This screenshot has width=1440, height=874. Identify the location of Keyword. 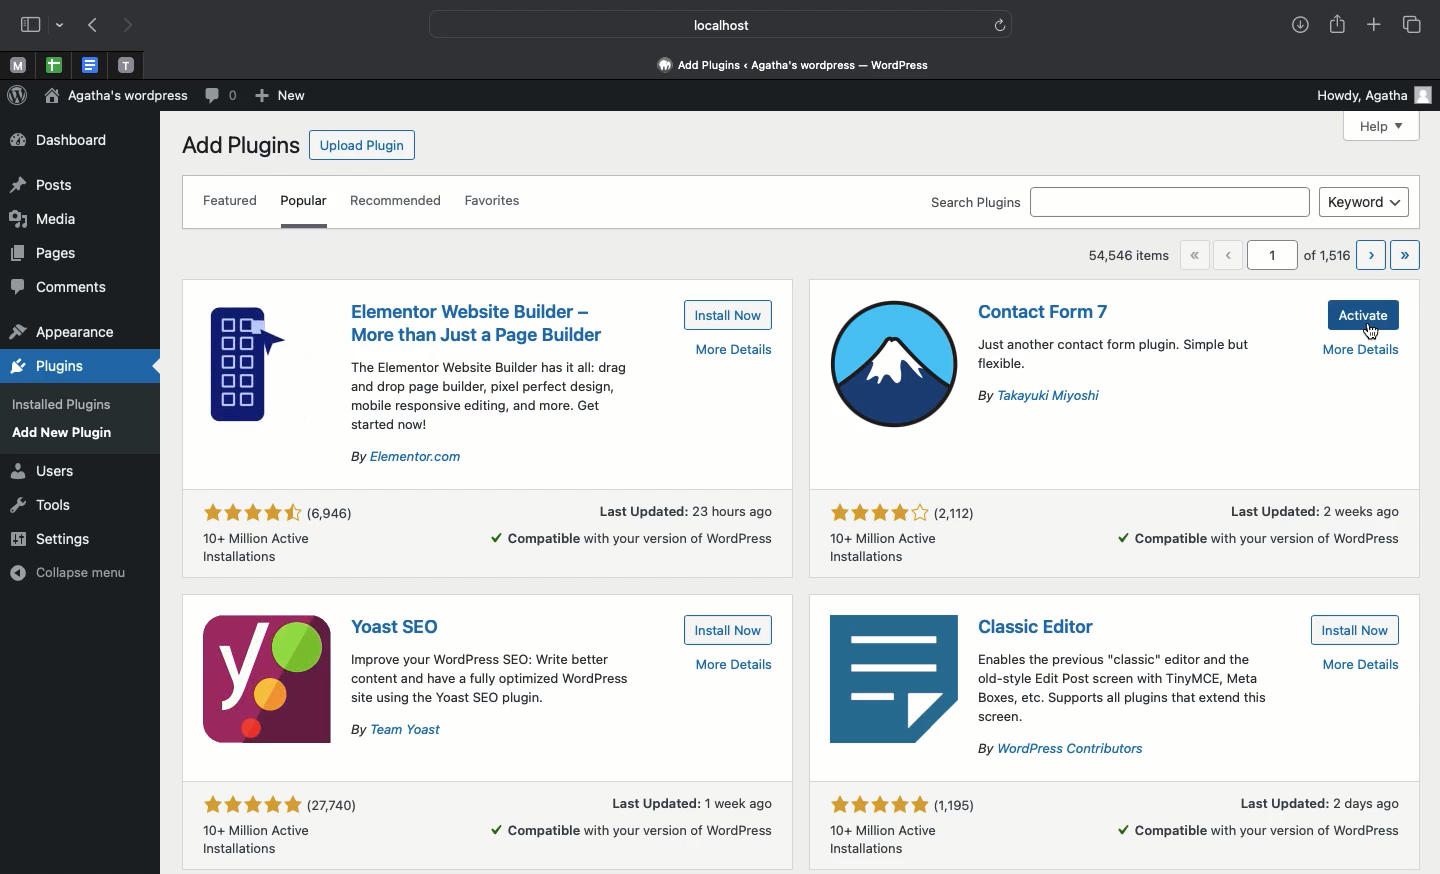
(1365, 202).